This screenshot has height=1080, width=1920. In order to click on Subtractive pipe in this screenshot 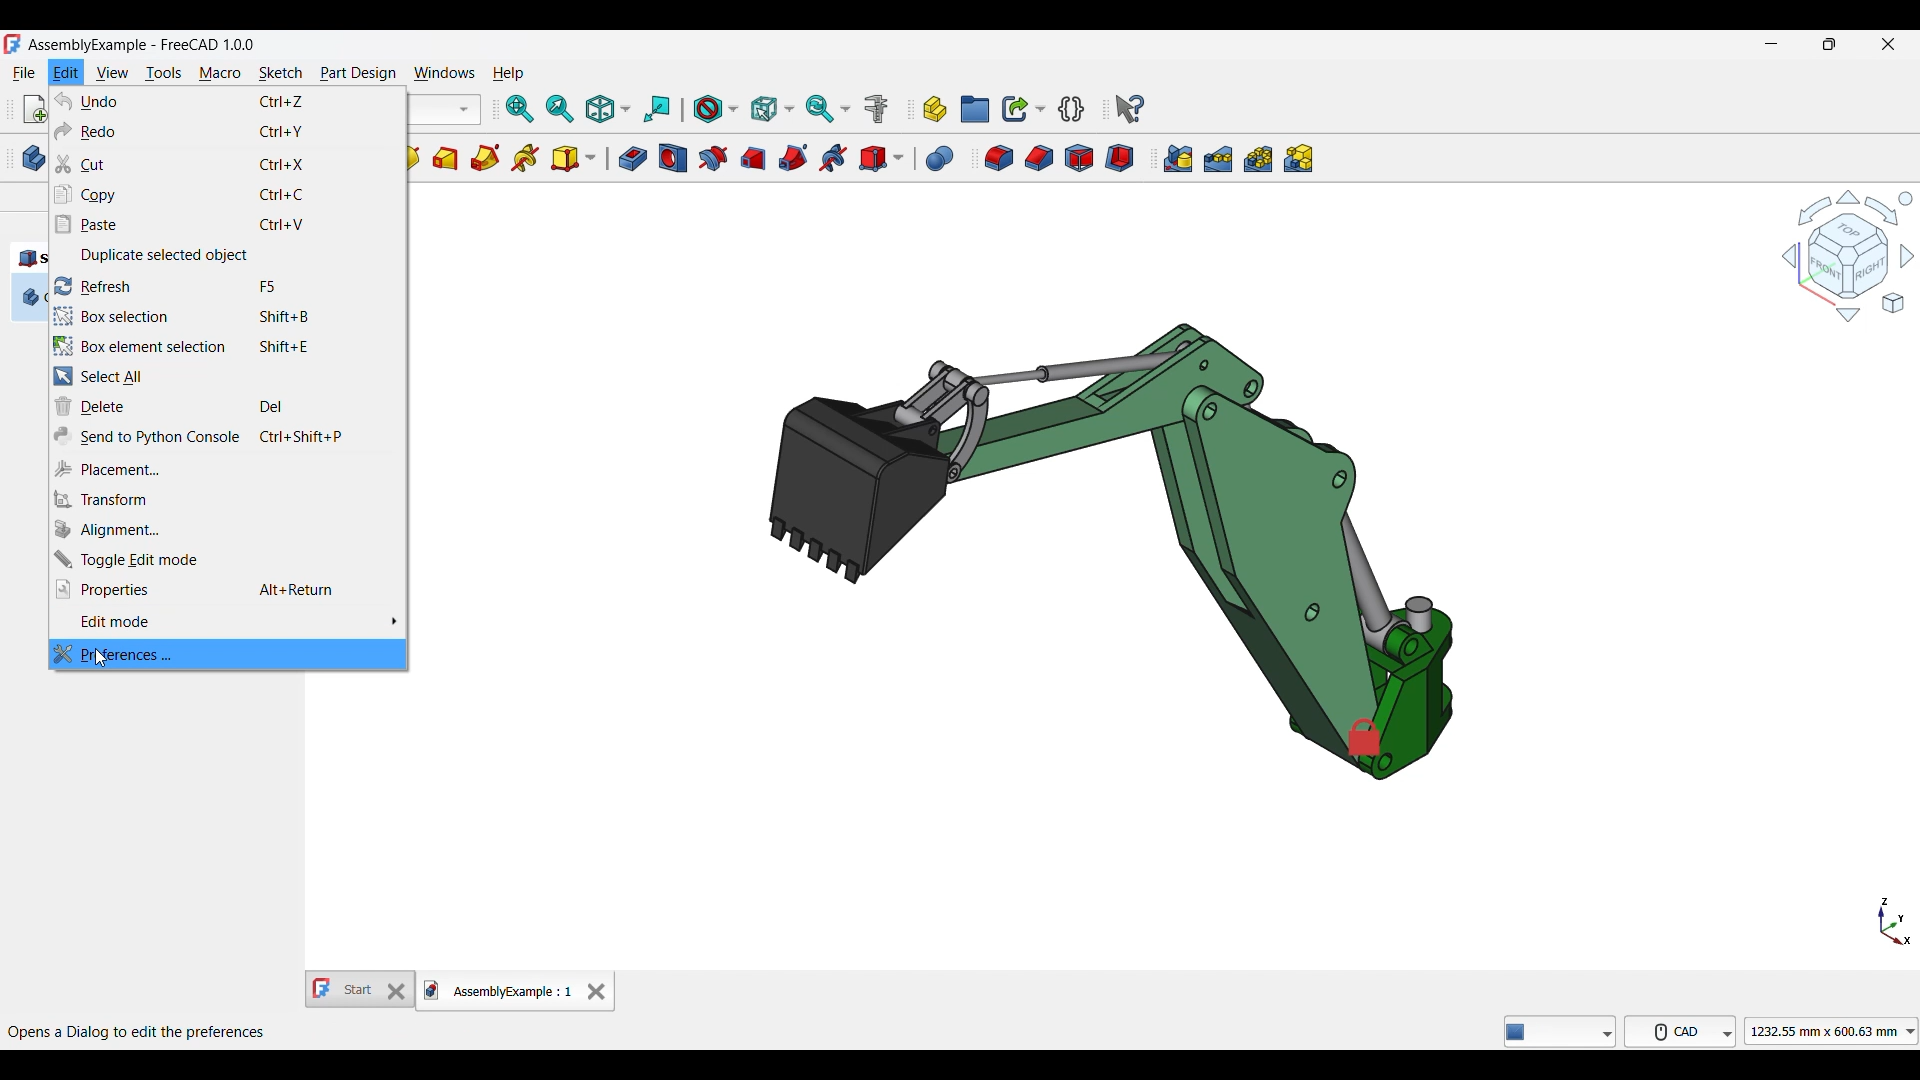, I will do `click(794, 158)`.